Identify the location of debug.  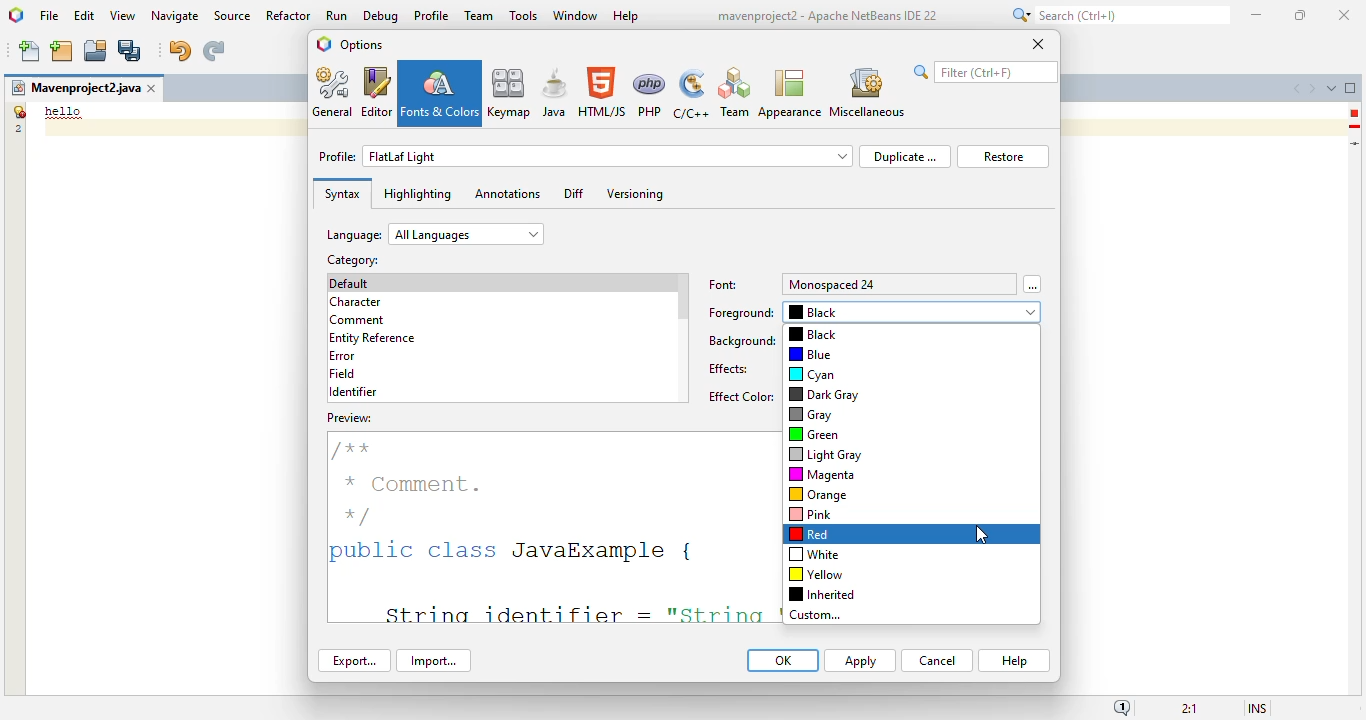
(382, 16).